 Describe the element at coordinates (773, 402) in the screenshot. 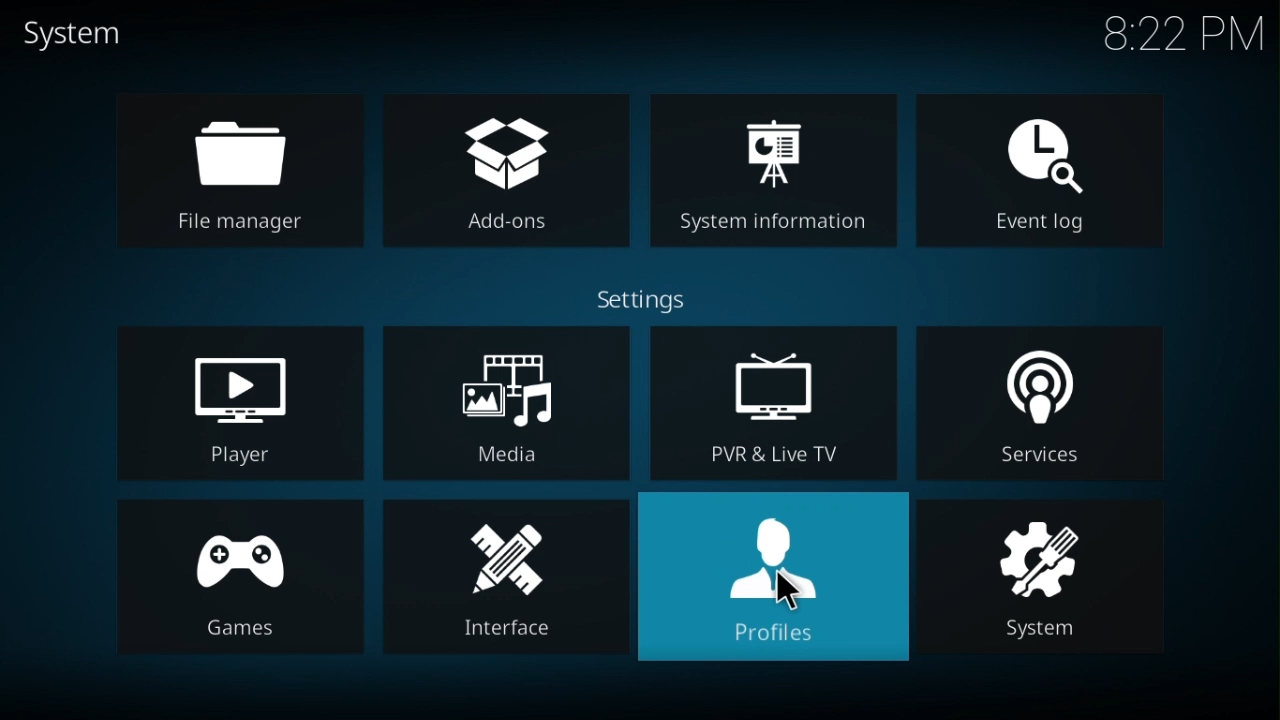

I see `Live TV` at that location.